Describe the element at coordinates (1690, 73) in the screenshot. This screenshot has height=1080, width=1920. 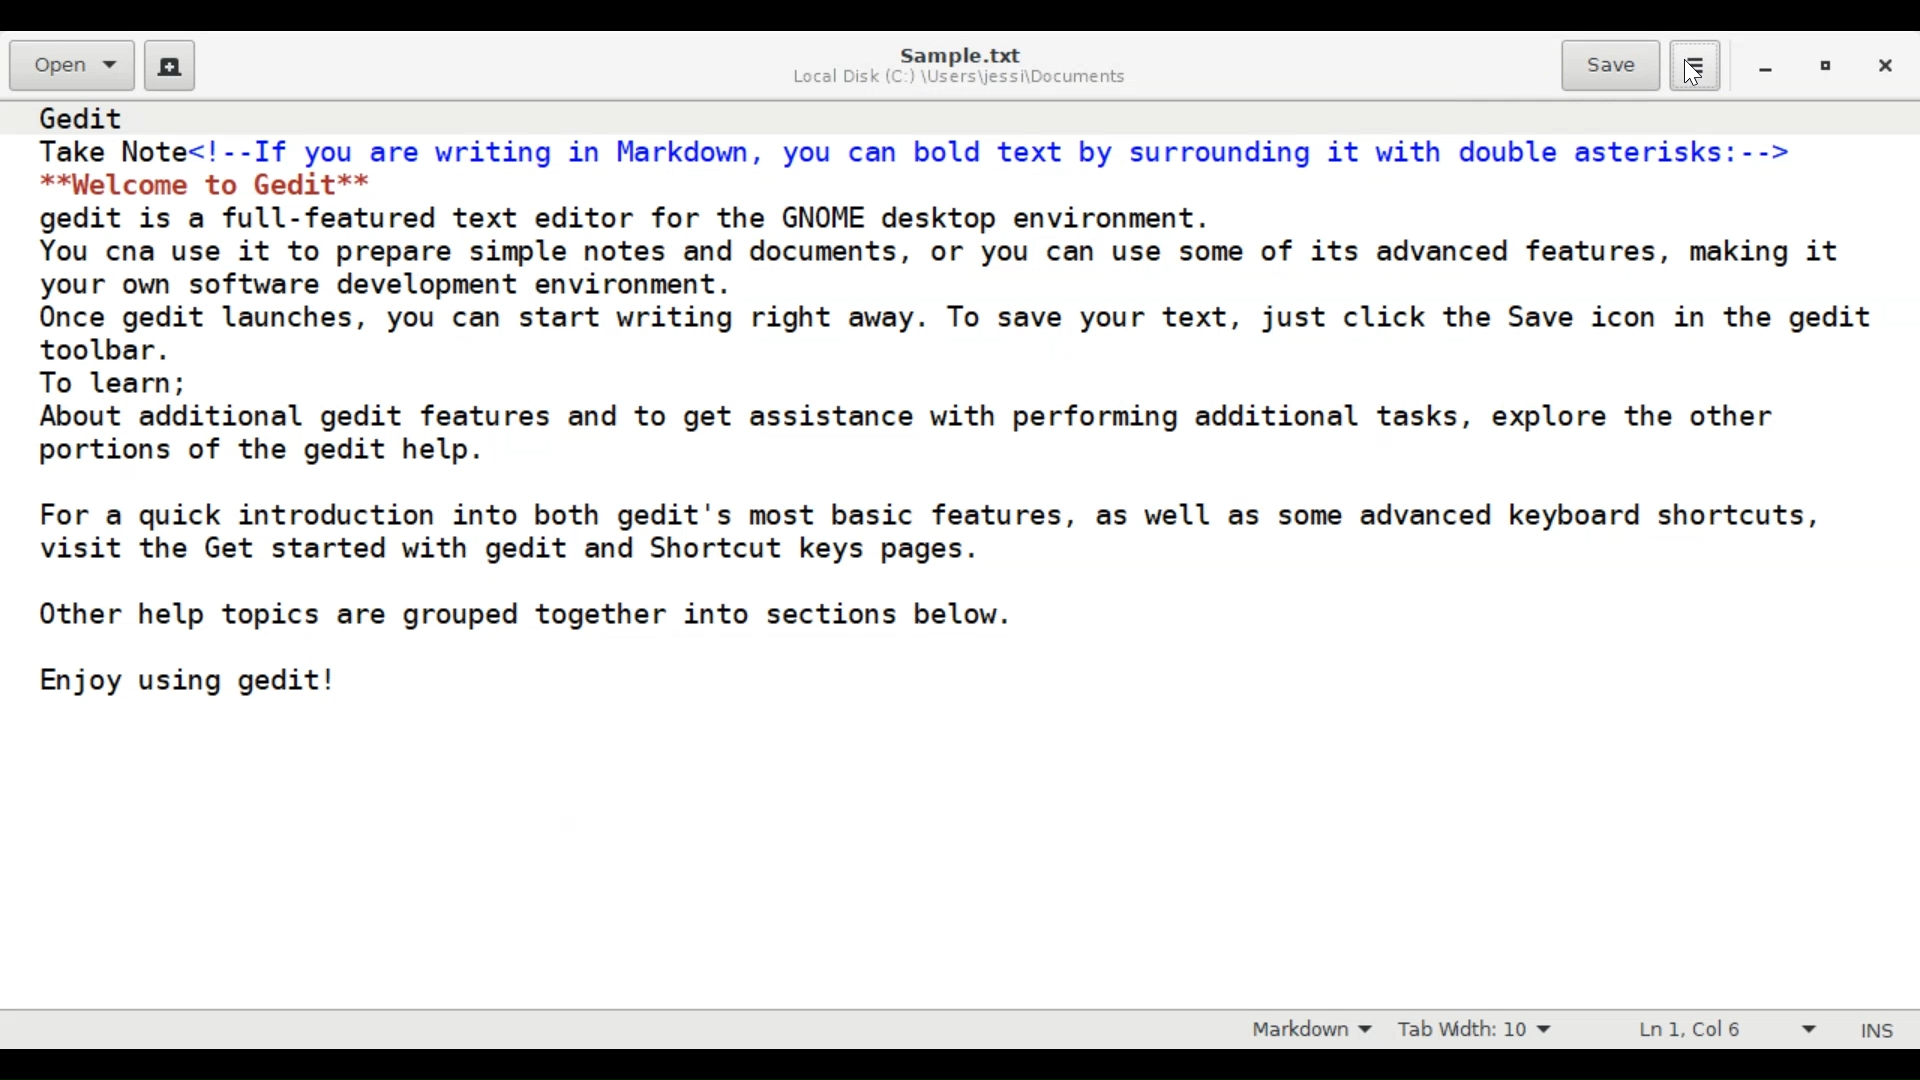
I see `Cursor` at that location.